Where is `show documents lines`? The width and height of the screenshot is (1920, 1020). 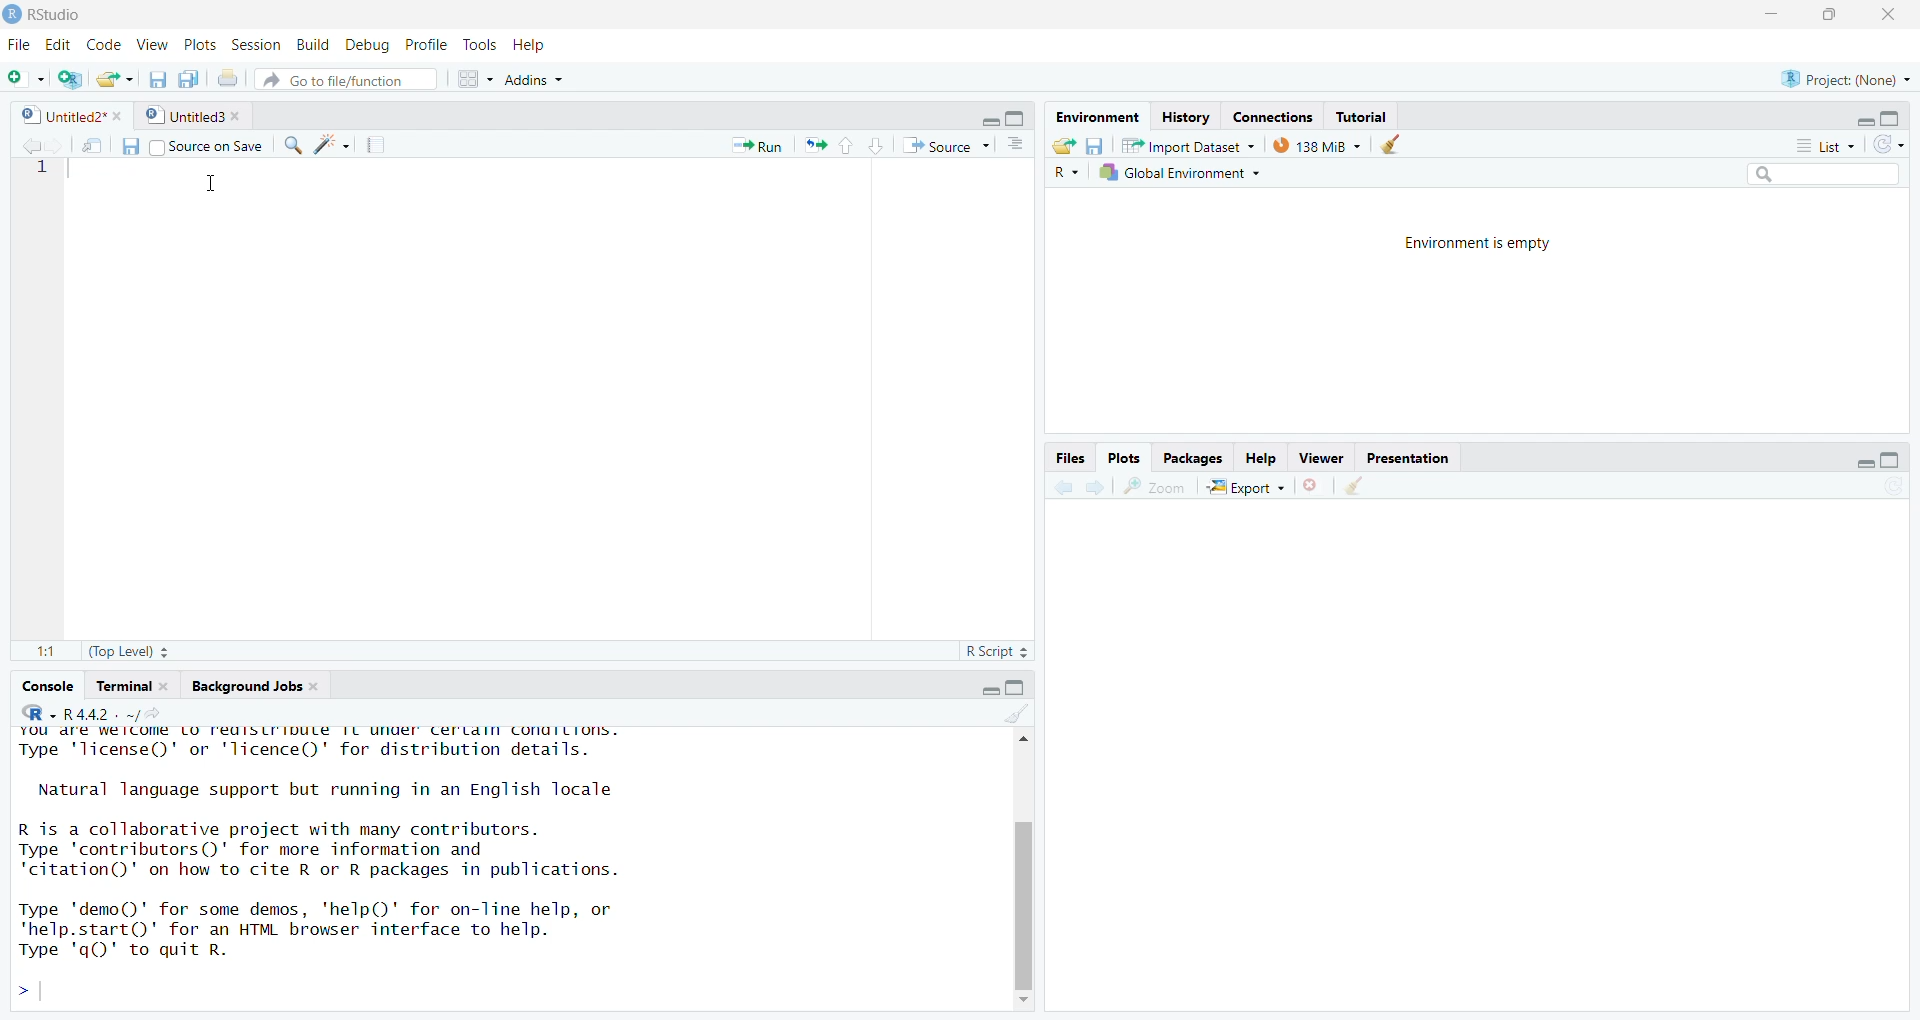 show documents lines is located at coordinates (1018, 141).